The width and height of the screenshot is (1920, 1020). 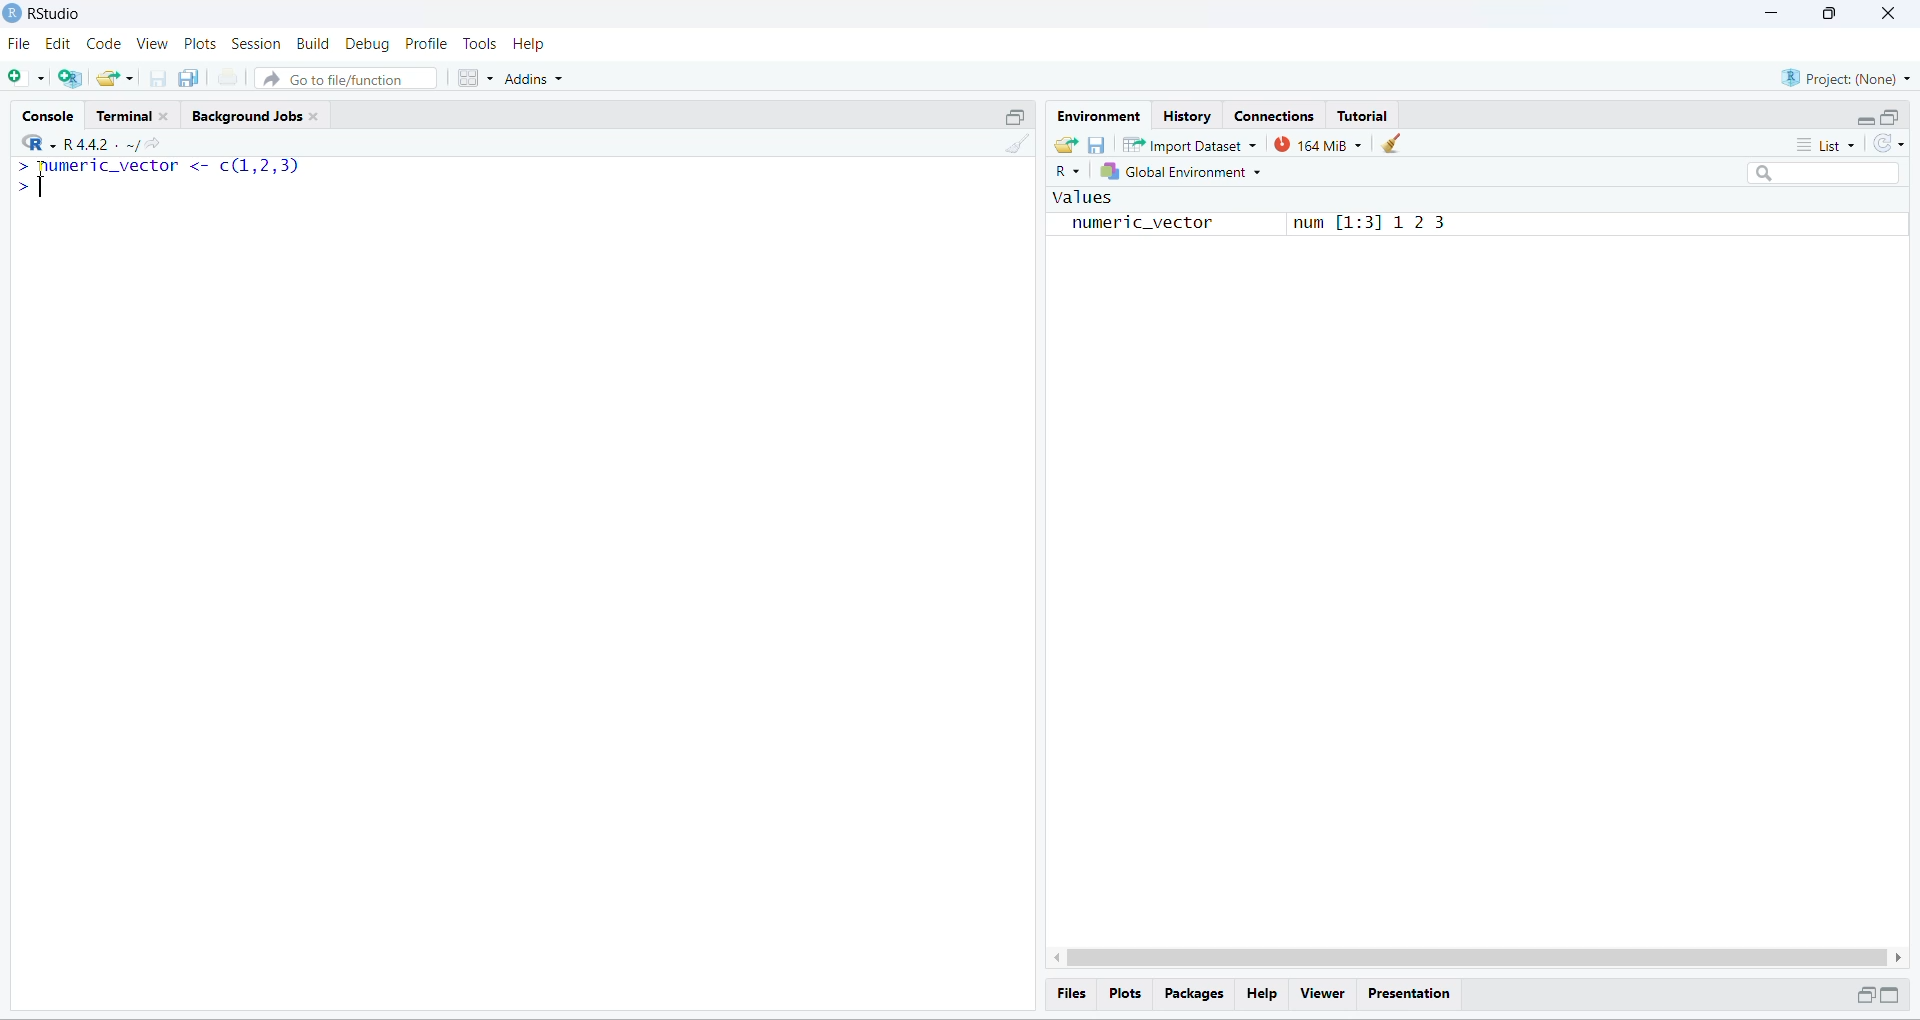 What do you see at coordinates (534, 79) in the screenshot?
I see `Addins` at bounding box center [534, 79].